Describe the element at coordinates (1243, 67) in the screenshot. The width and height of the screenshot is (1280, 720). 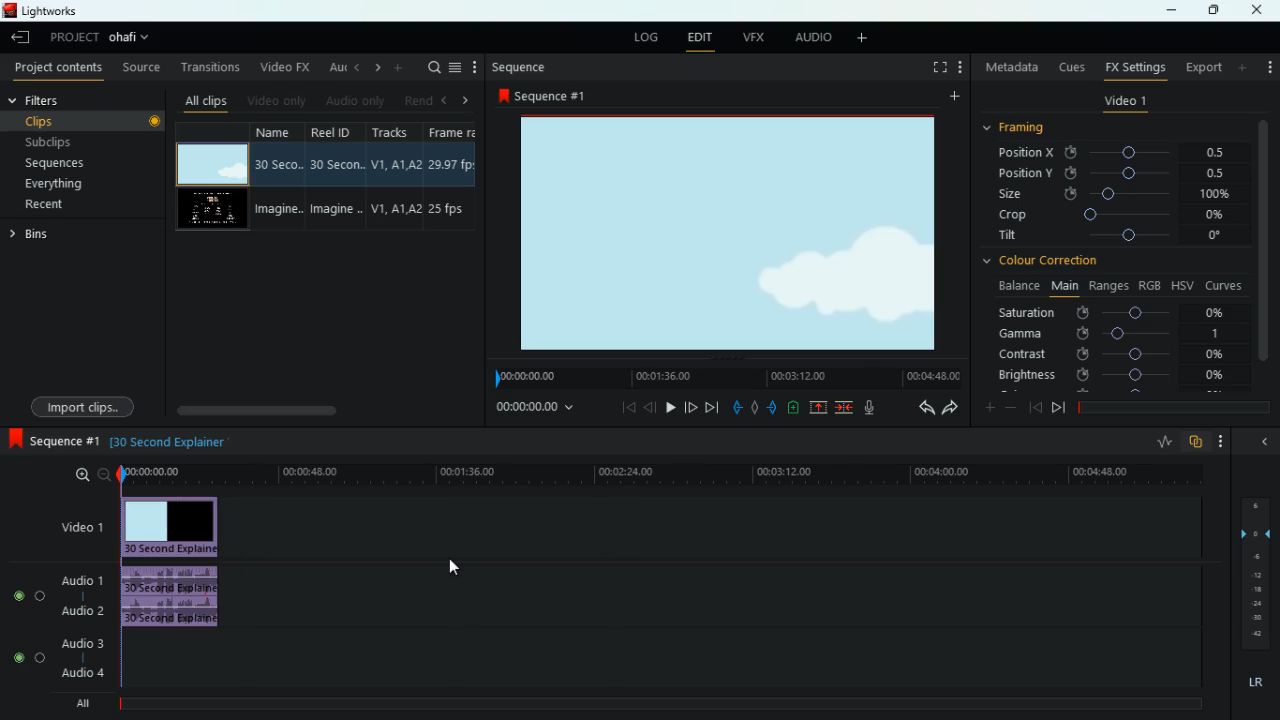
I see `more` at that location.